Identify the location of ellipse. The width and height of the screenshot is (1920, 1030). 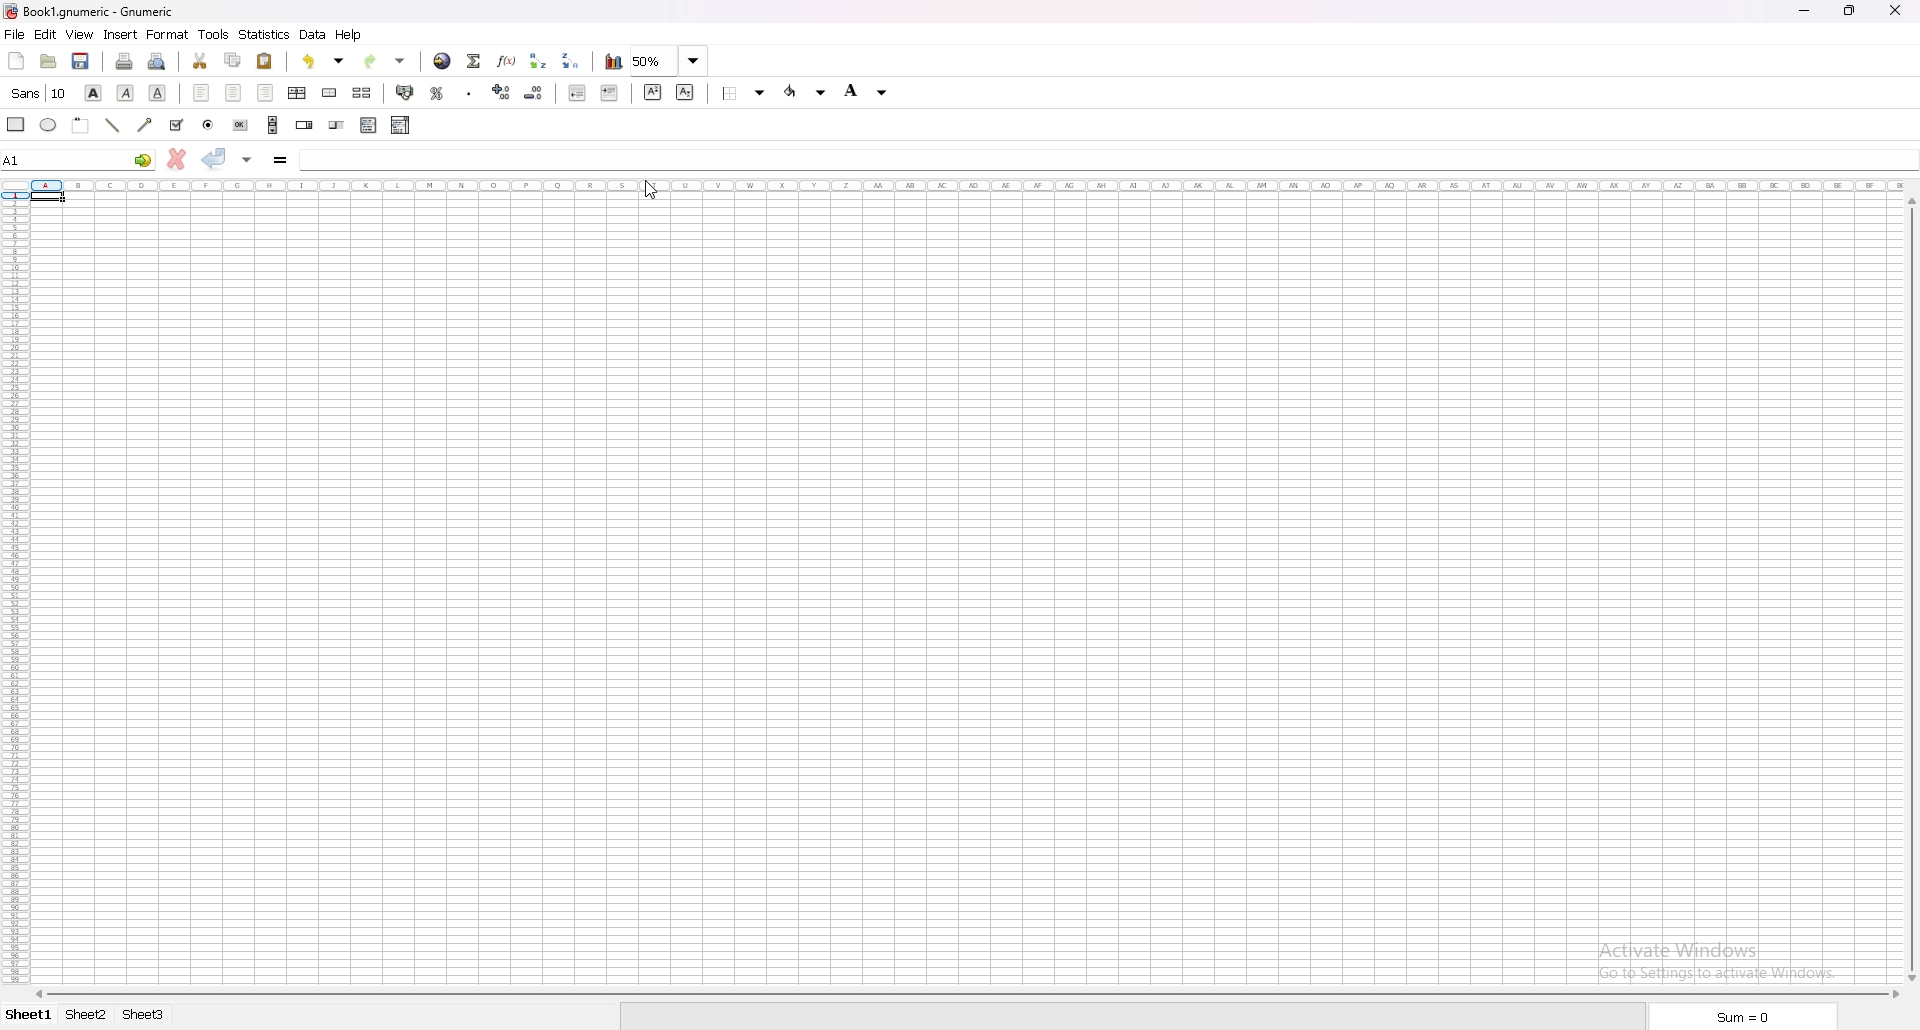
(48, 125).